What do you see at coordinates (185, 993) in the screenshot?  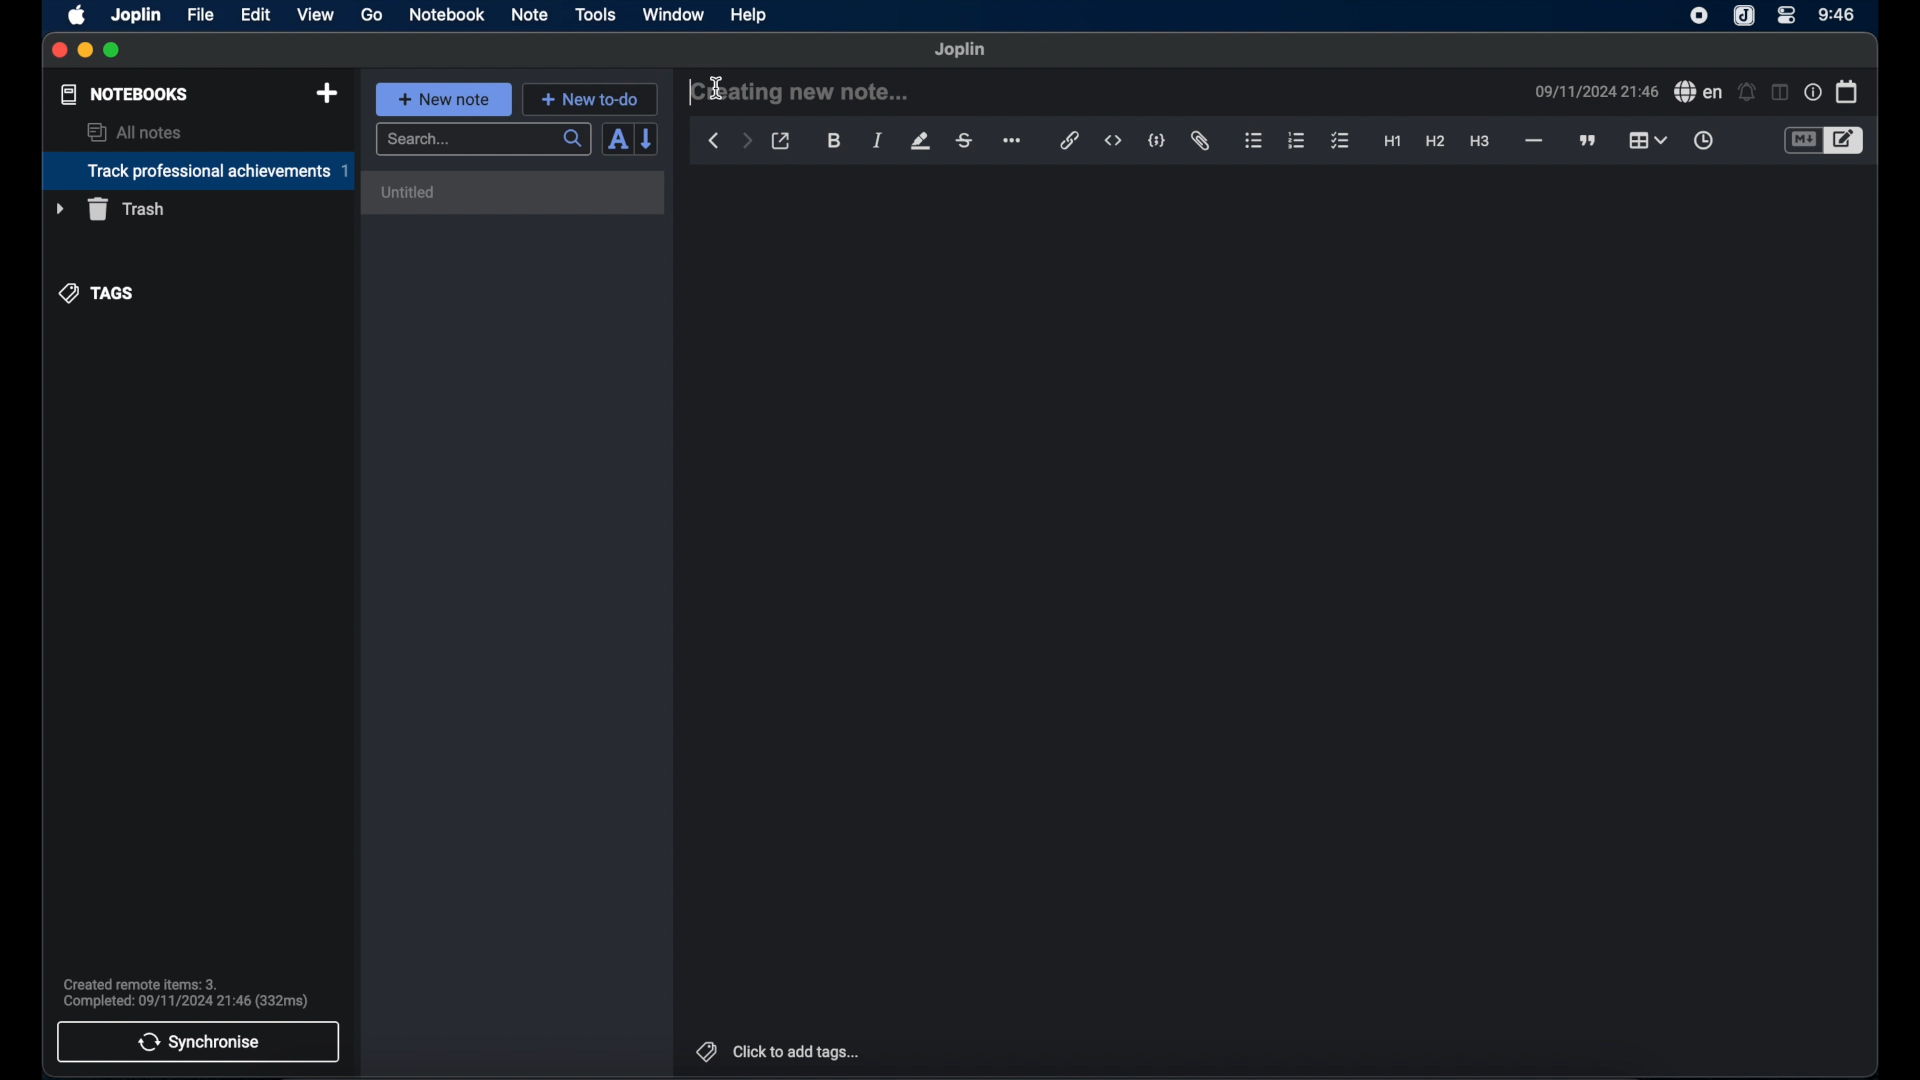 I see `sync notification` at bounding box center [185, 993].